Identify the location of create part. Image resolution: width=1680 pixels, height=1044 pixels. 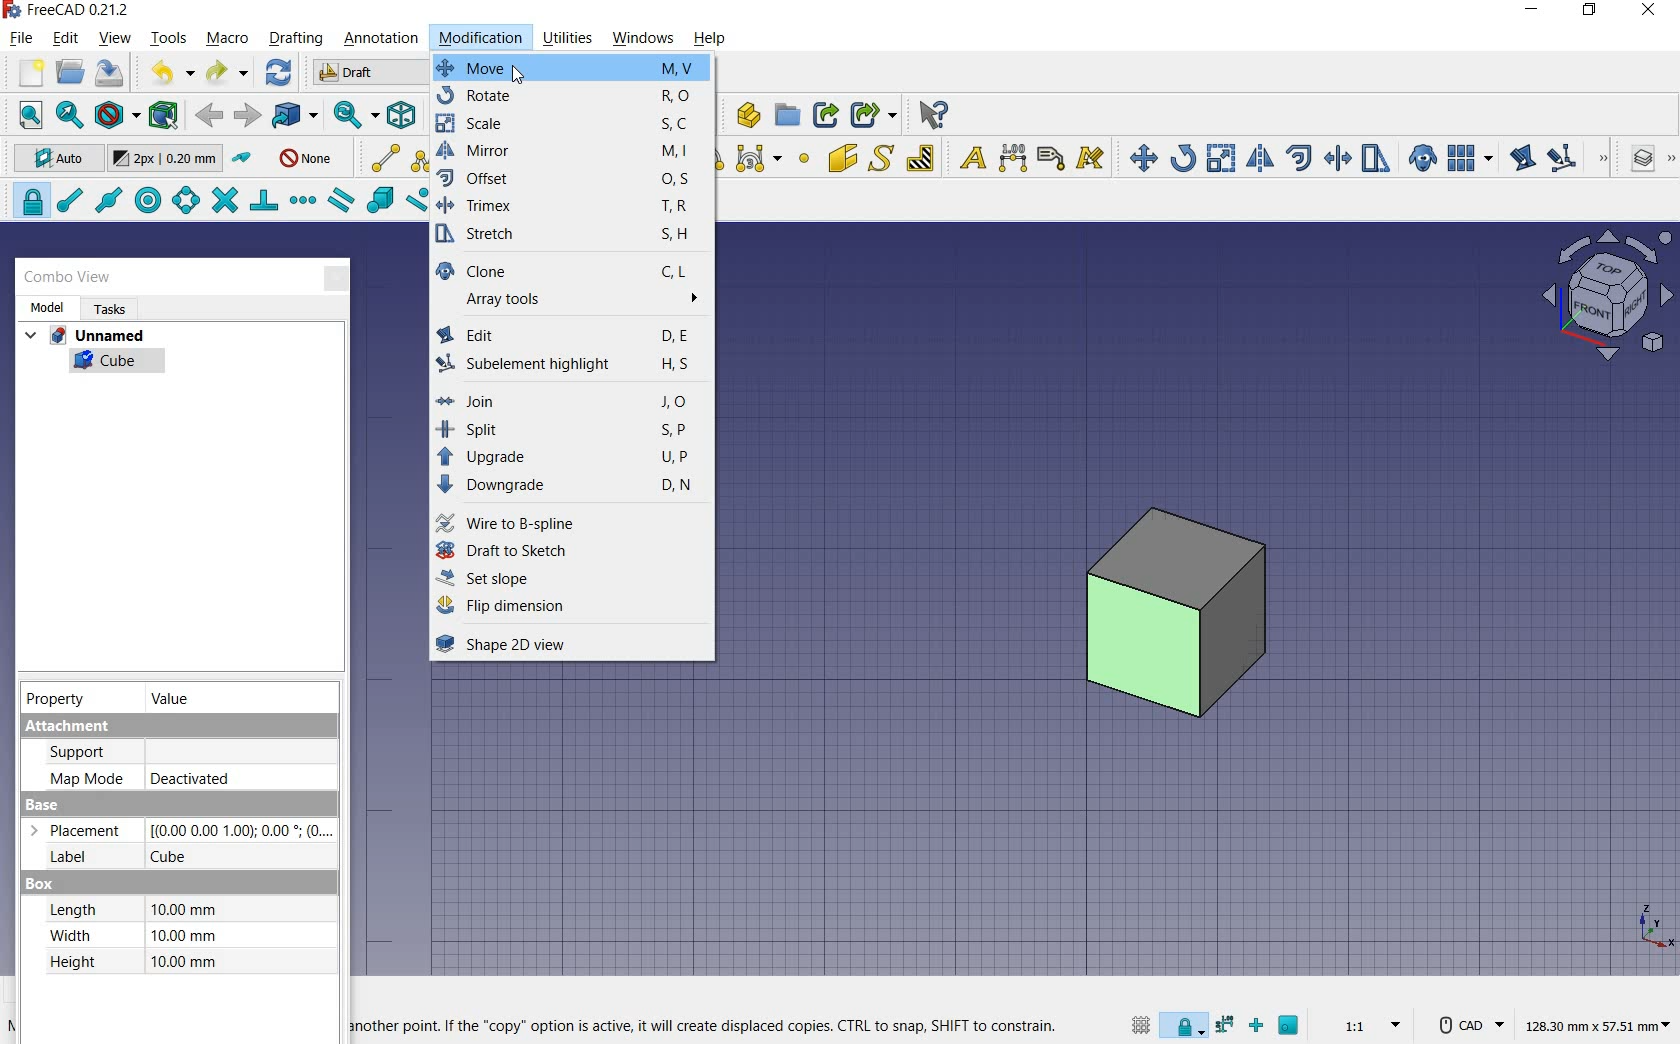
(743, 114).